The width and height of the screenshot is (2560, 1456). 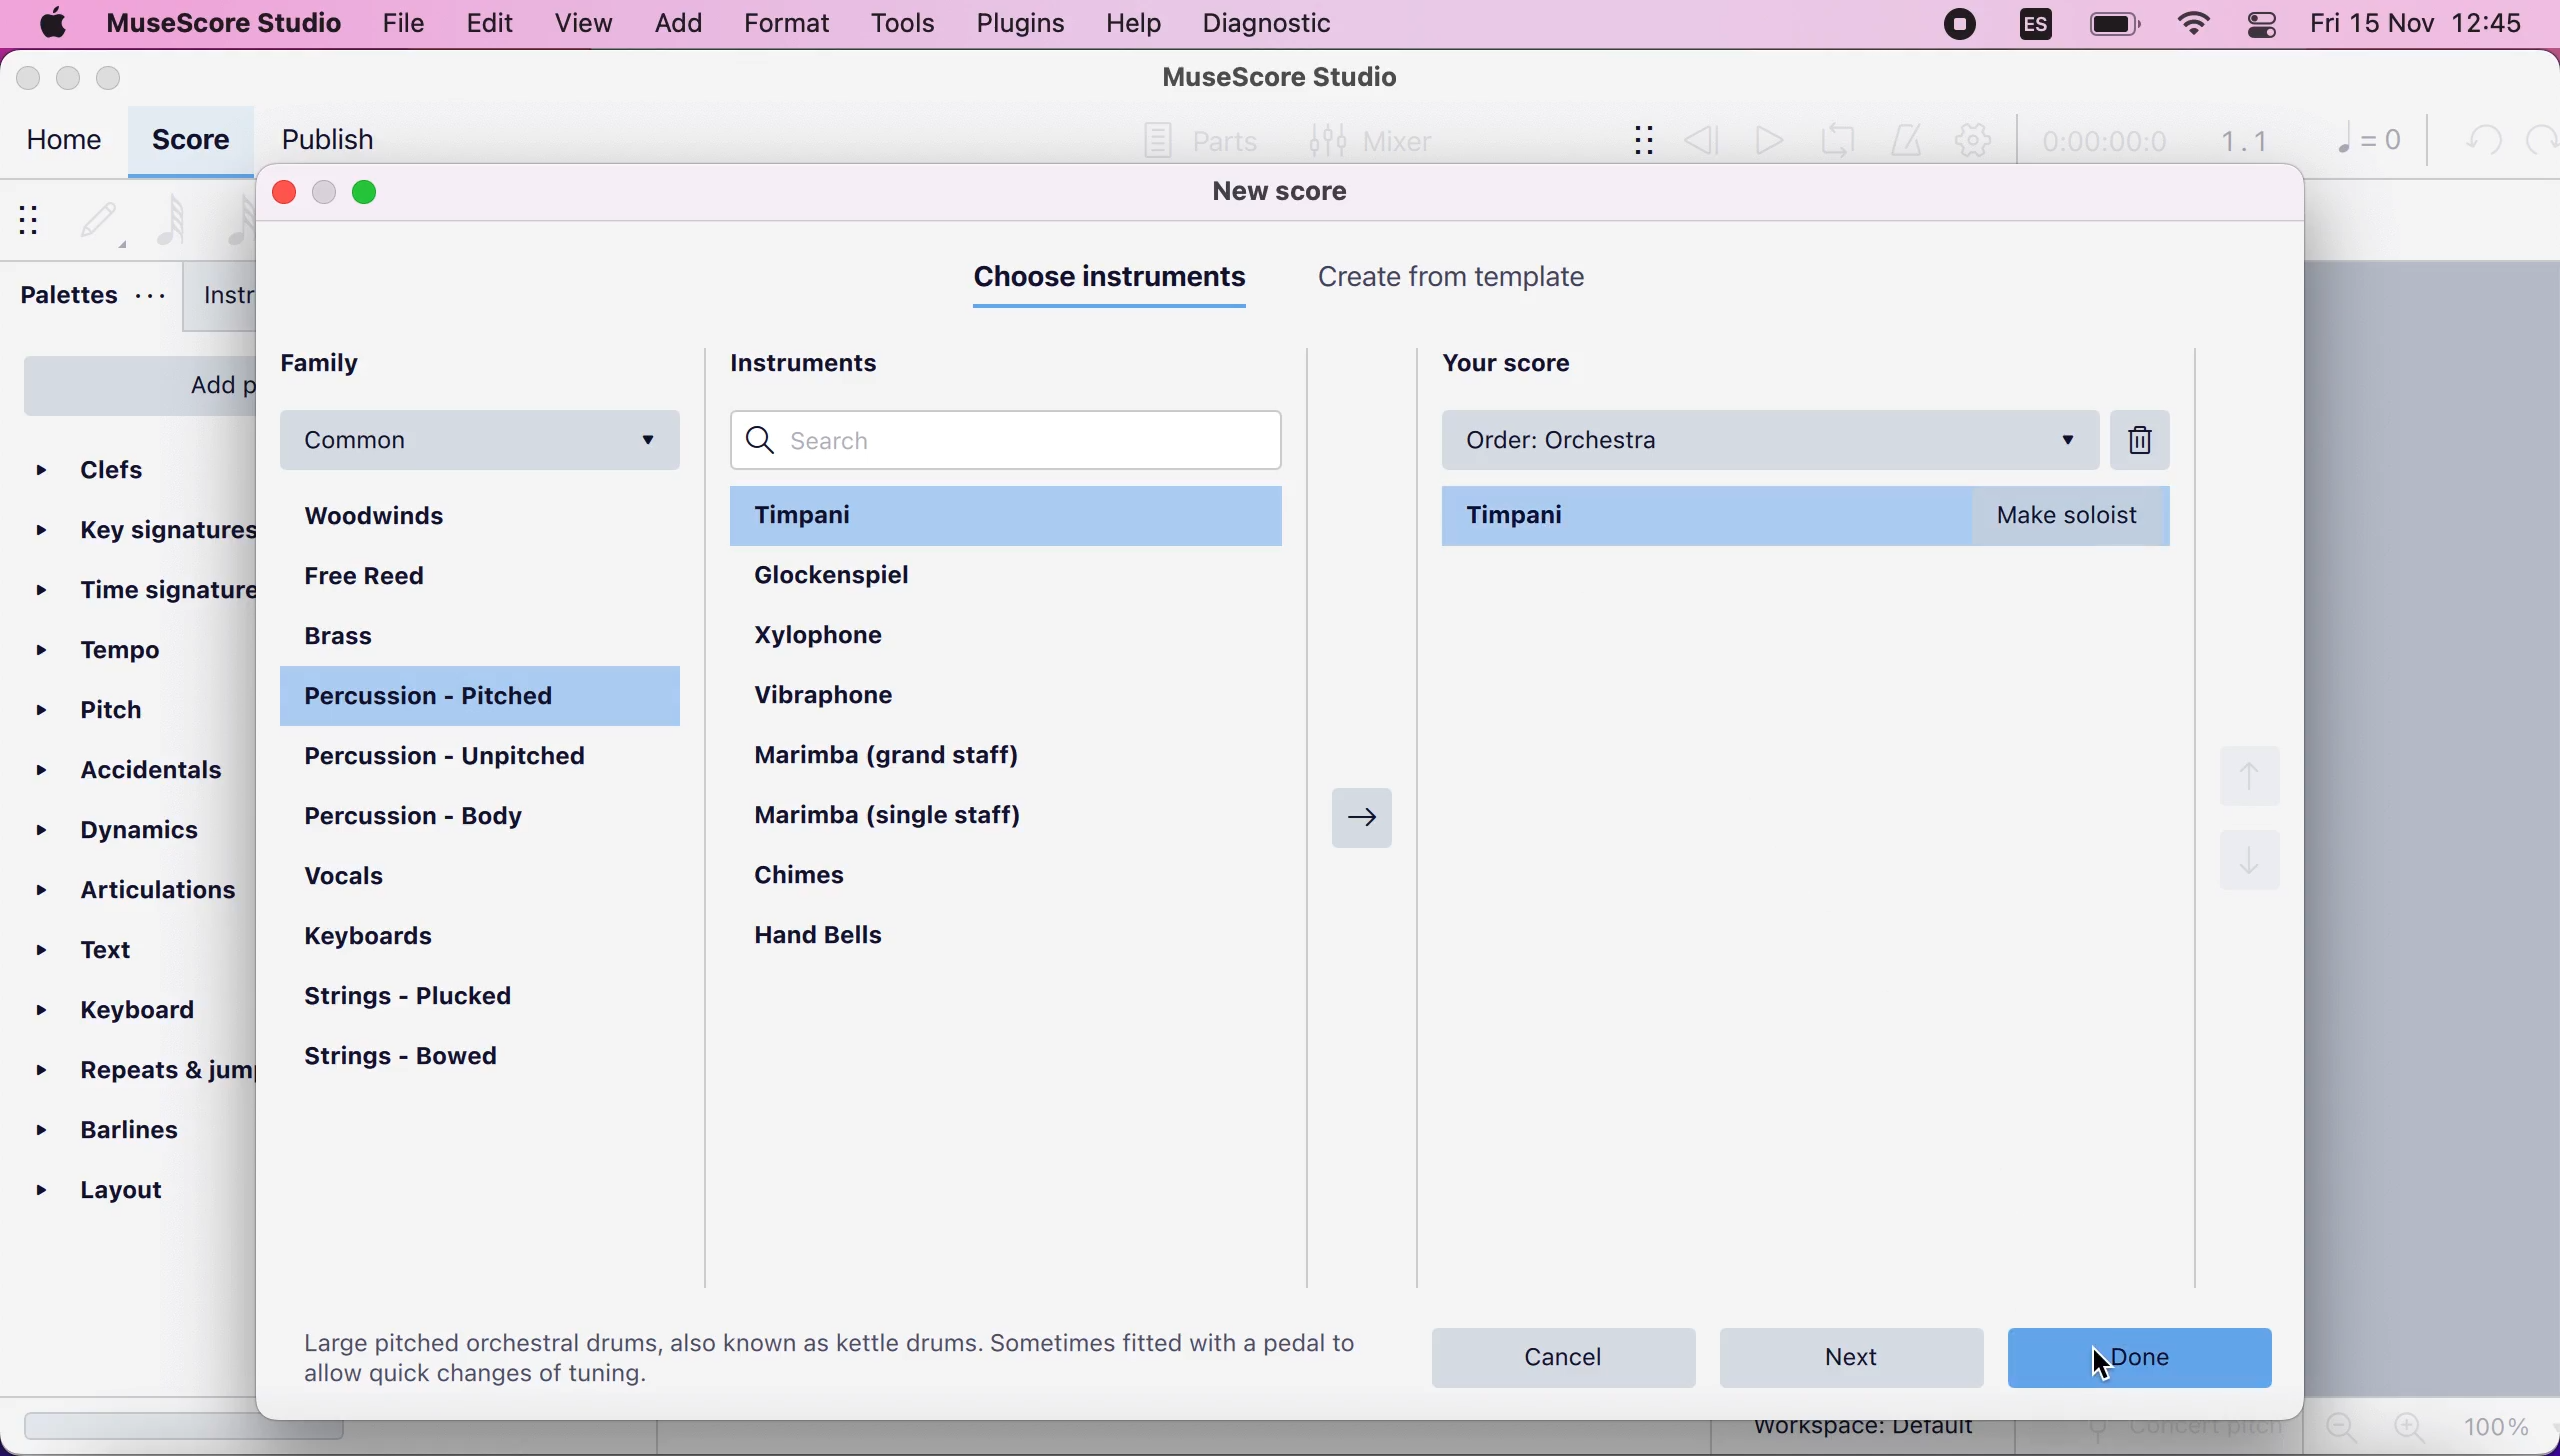 I want to click on instruments, so click(x=832, y=360).